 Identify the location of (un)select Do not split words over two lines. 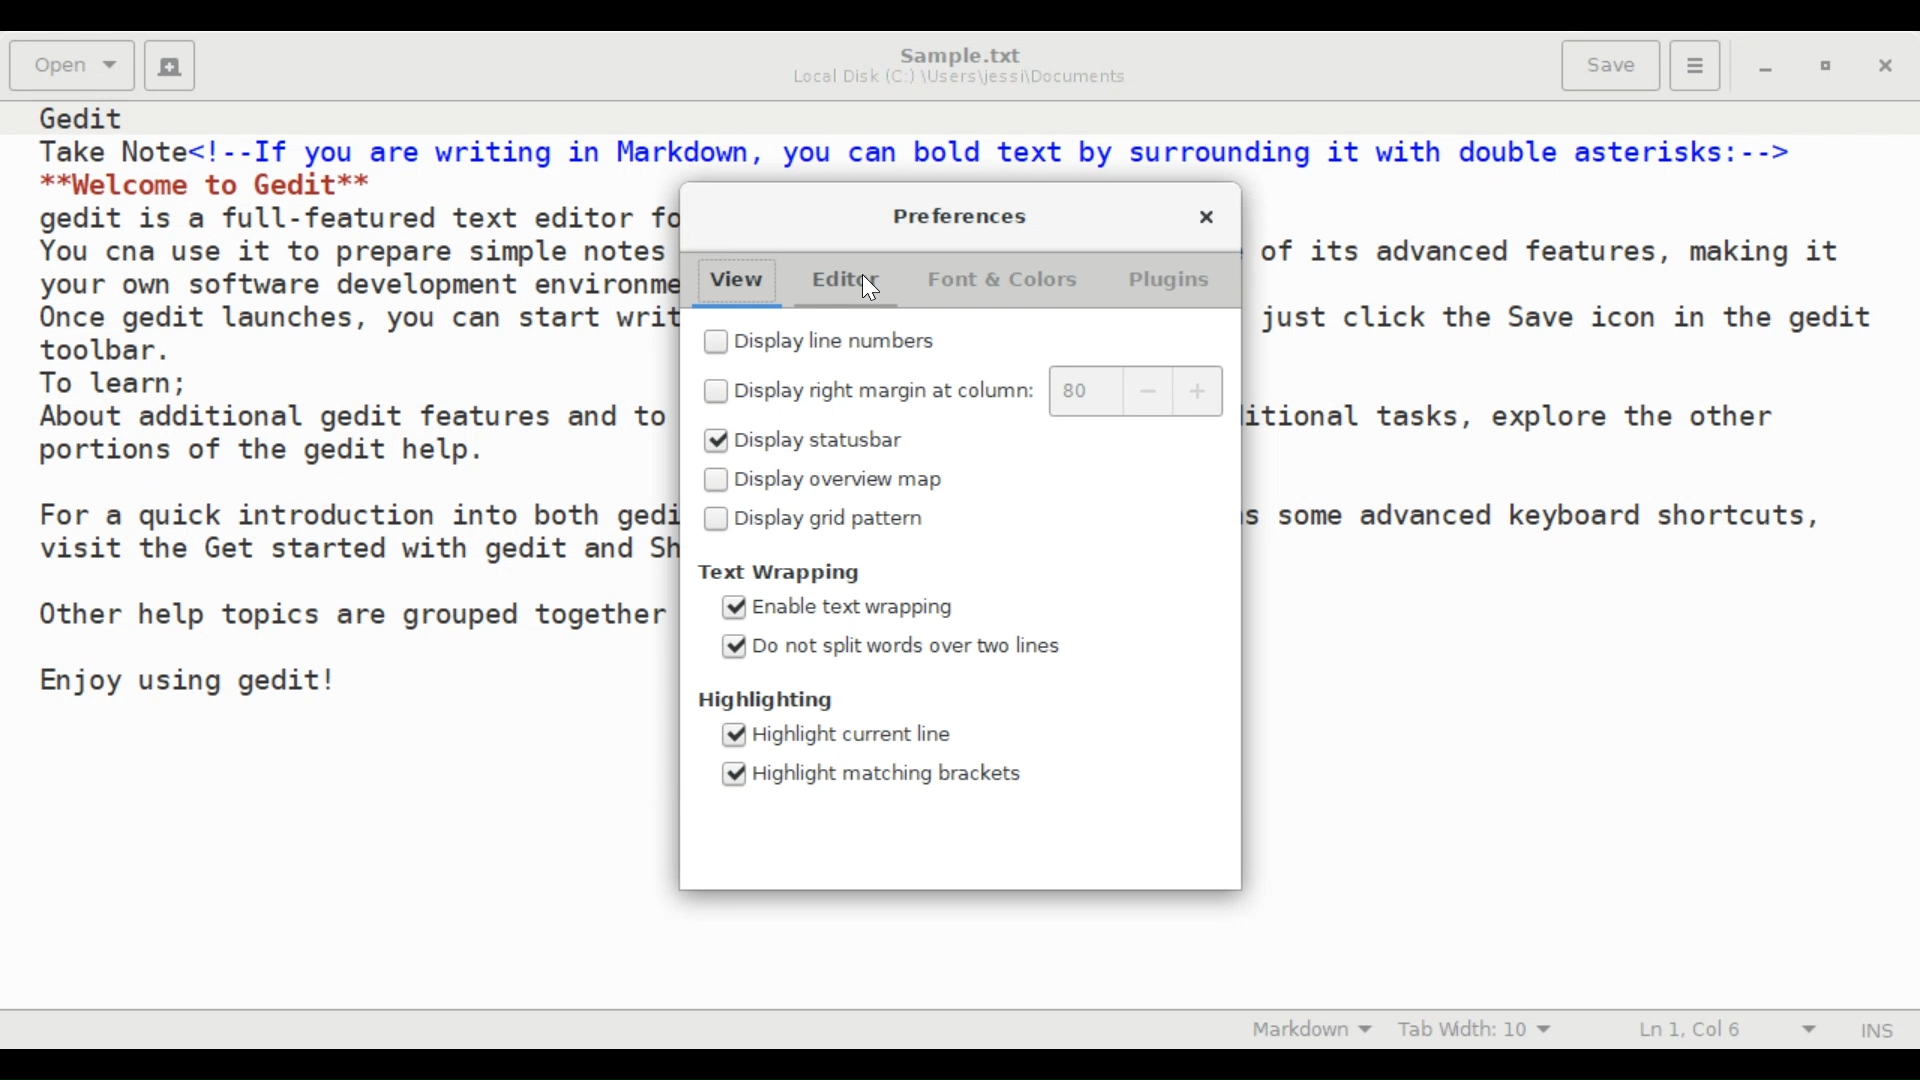
(891, 646).